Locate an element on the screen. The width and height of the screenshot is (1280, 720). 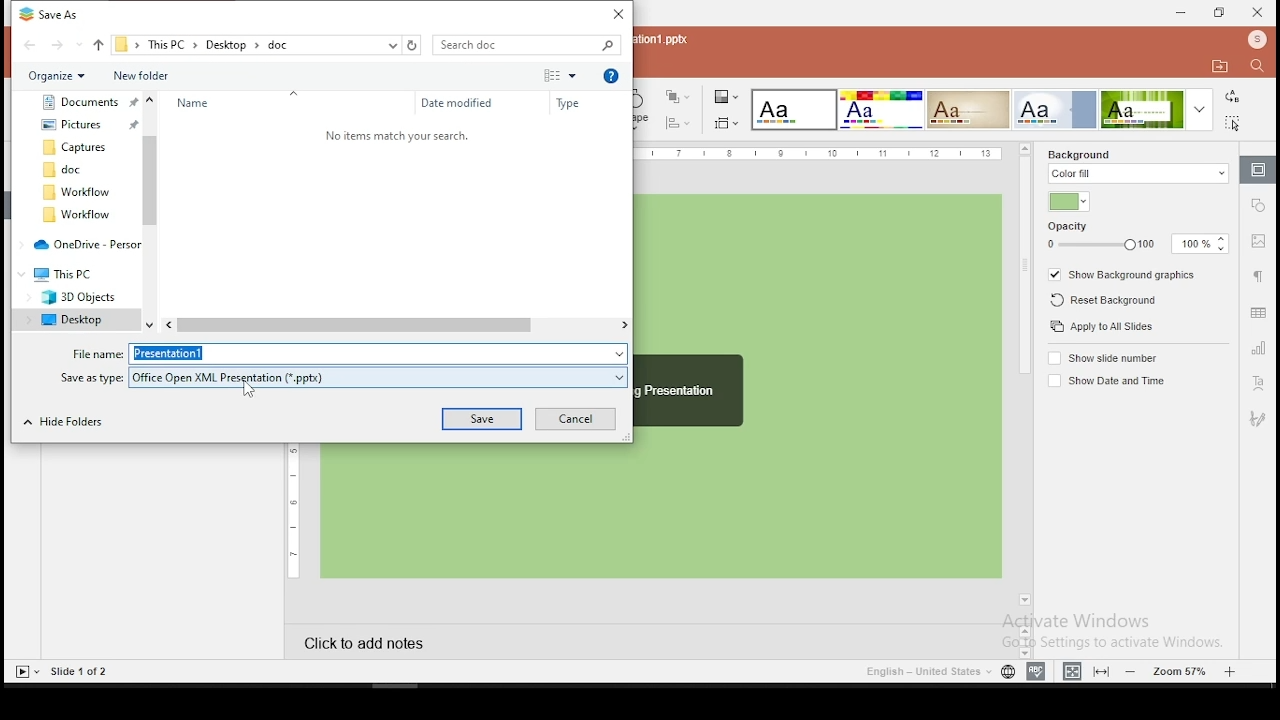
Desktop is located at coordinates (75, 320).